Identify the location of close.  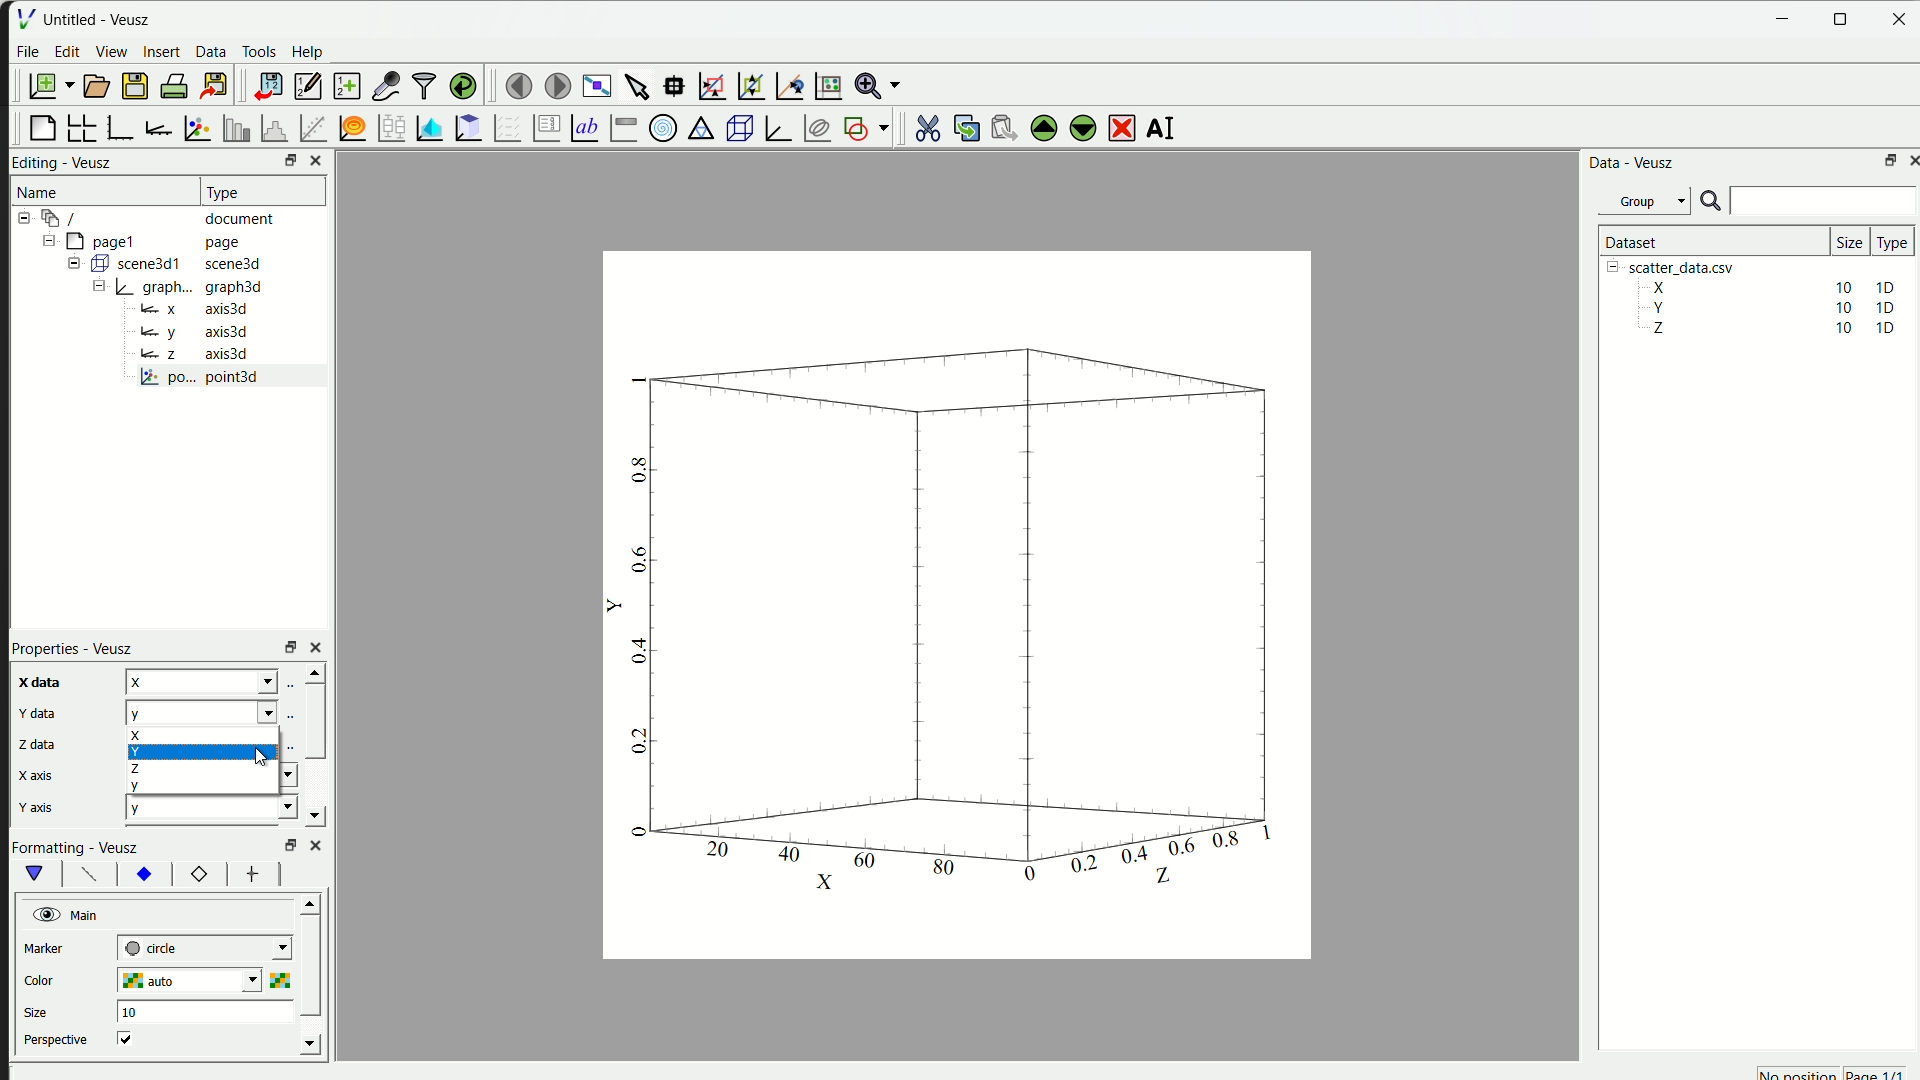
(1895, 18).